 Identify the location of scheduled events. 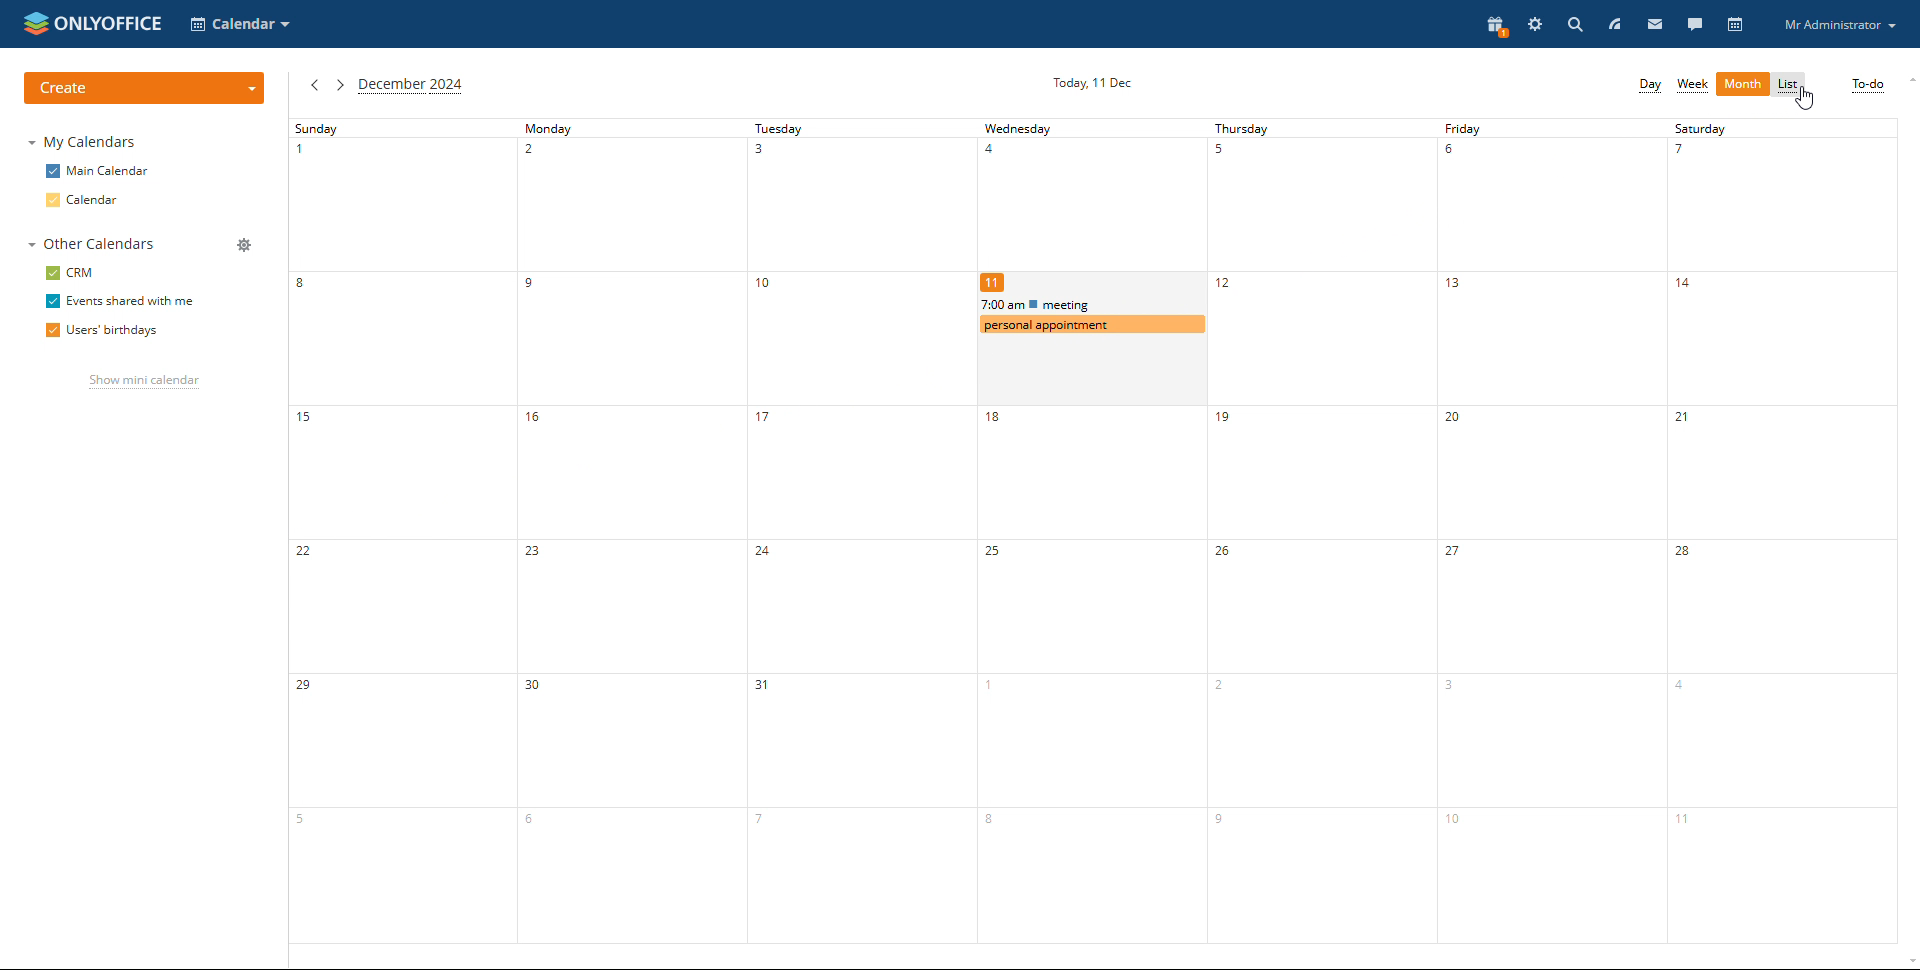
(1093, 316).